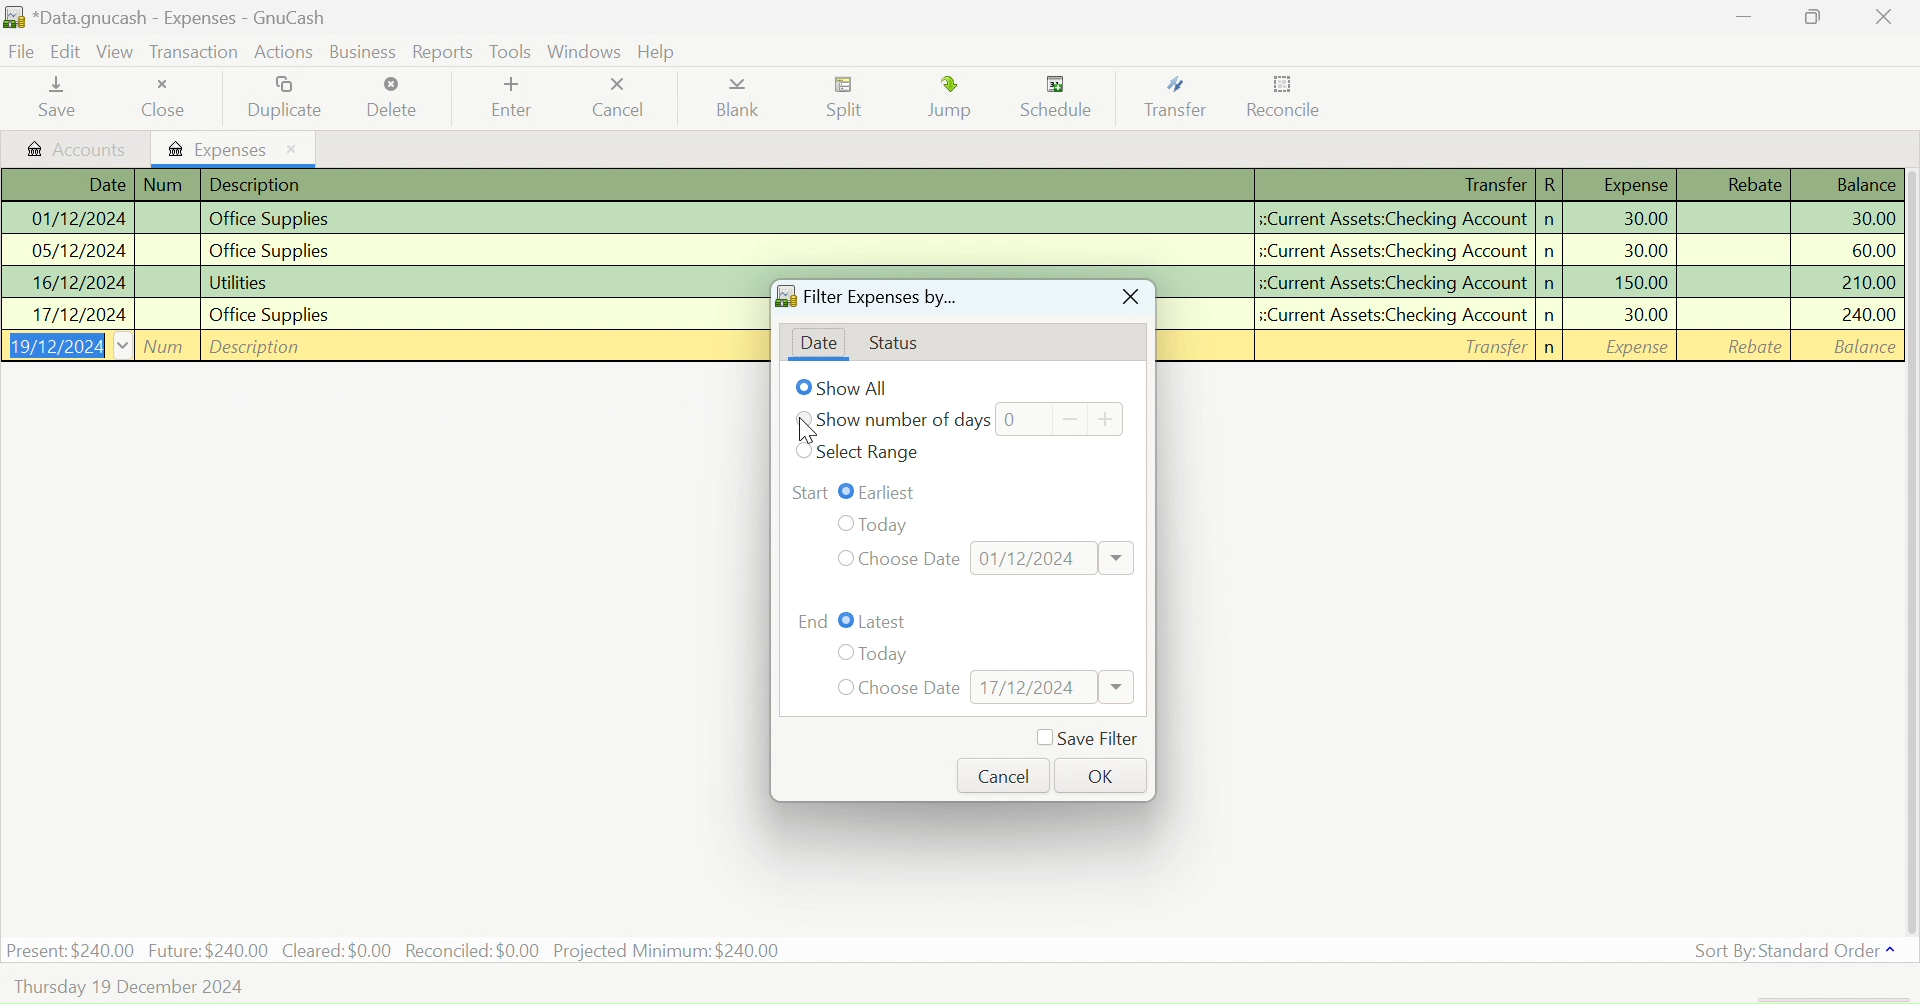  Describe the element at coordinates (1128, 299) in the screenshot. I see `Close Window` at that location.